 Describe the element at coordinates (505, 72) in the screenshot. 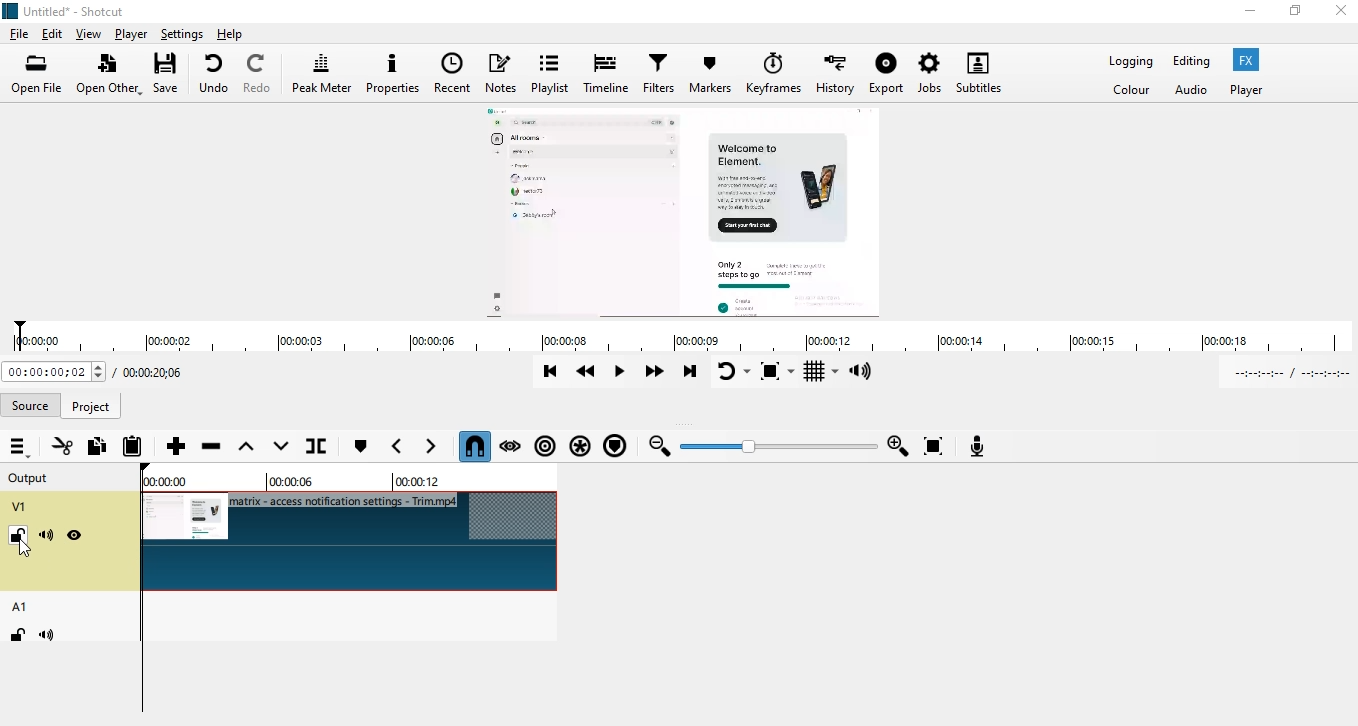

I see `notes` at that location.